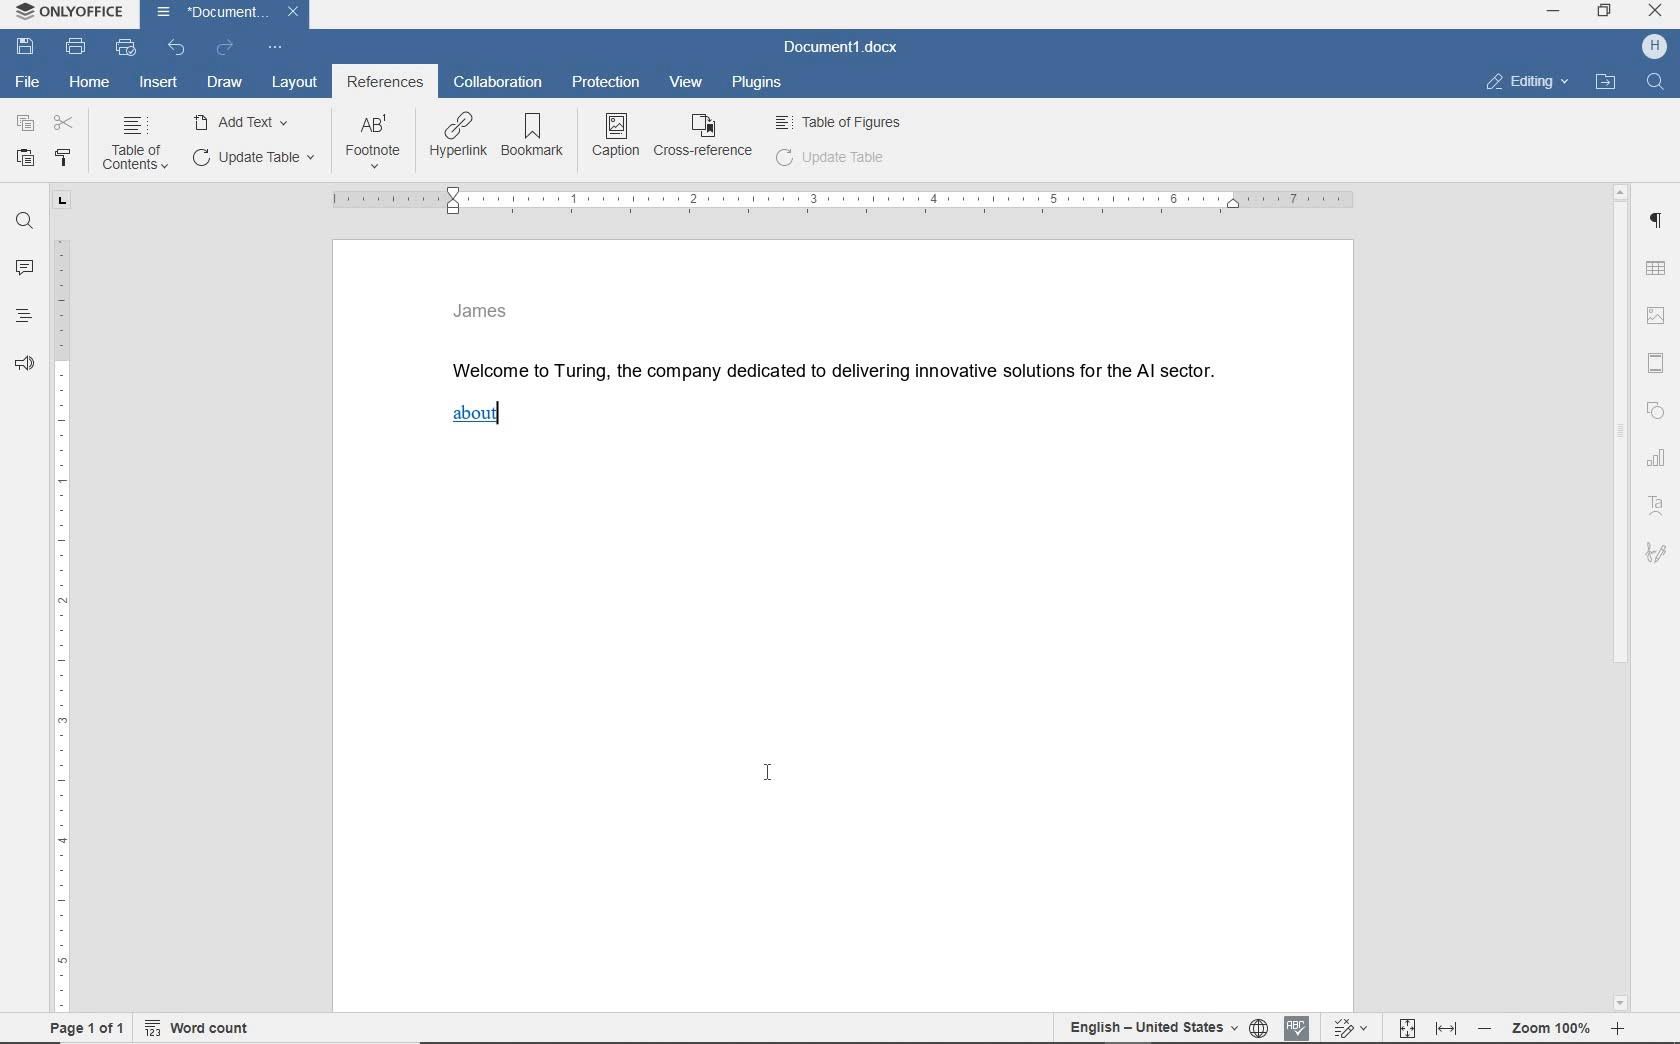 The image size is (1680, 1044). Describe the element at coordinates (831, 157) in the screenshot. I see `update table` at that location.